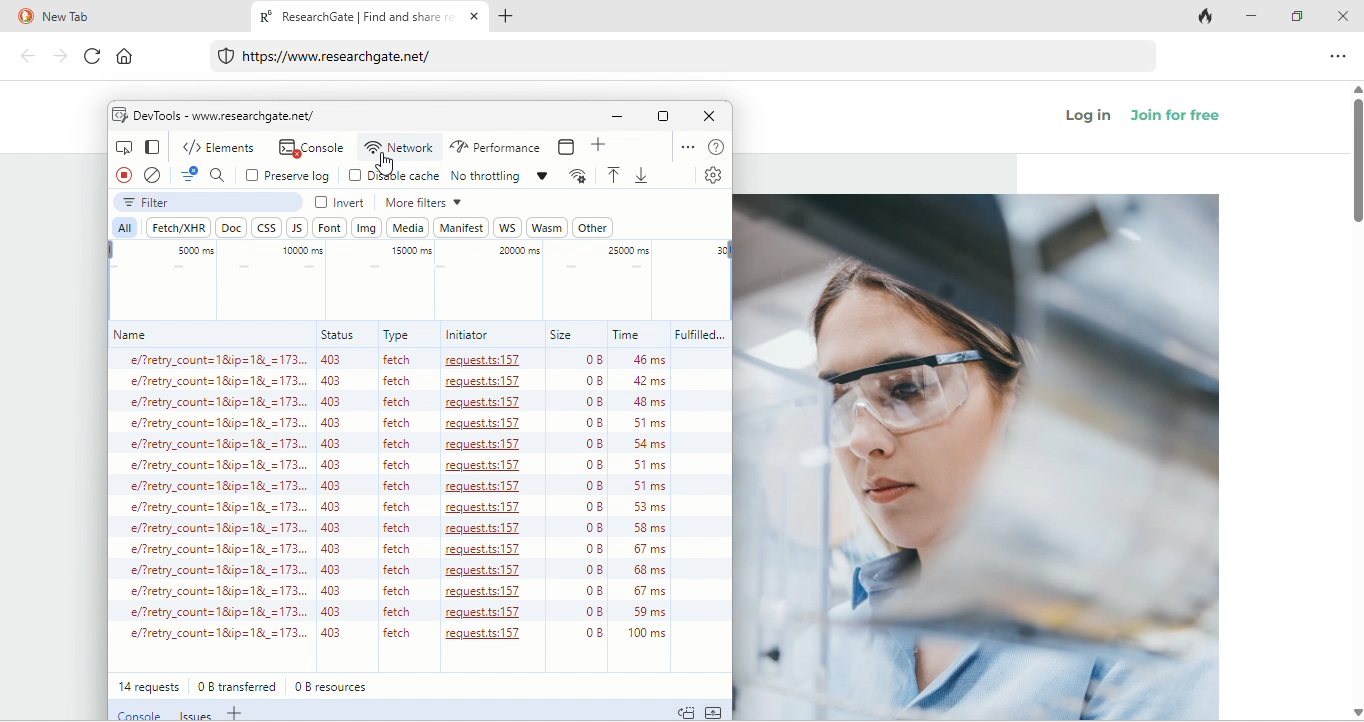 This screenshot has width=1364, height=722. I want to click on vertical scroll bar, so click(1355, 165).